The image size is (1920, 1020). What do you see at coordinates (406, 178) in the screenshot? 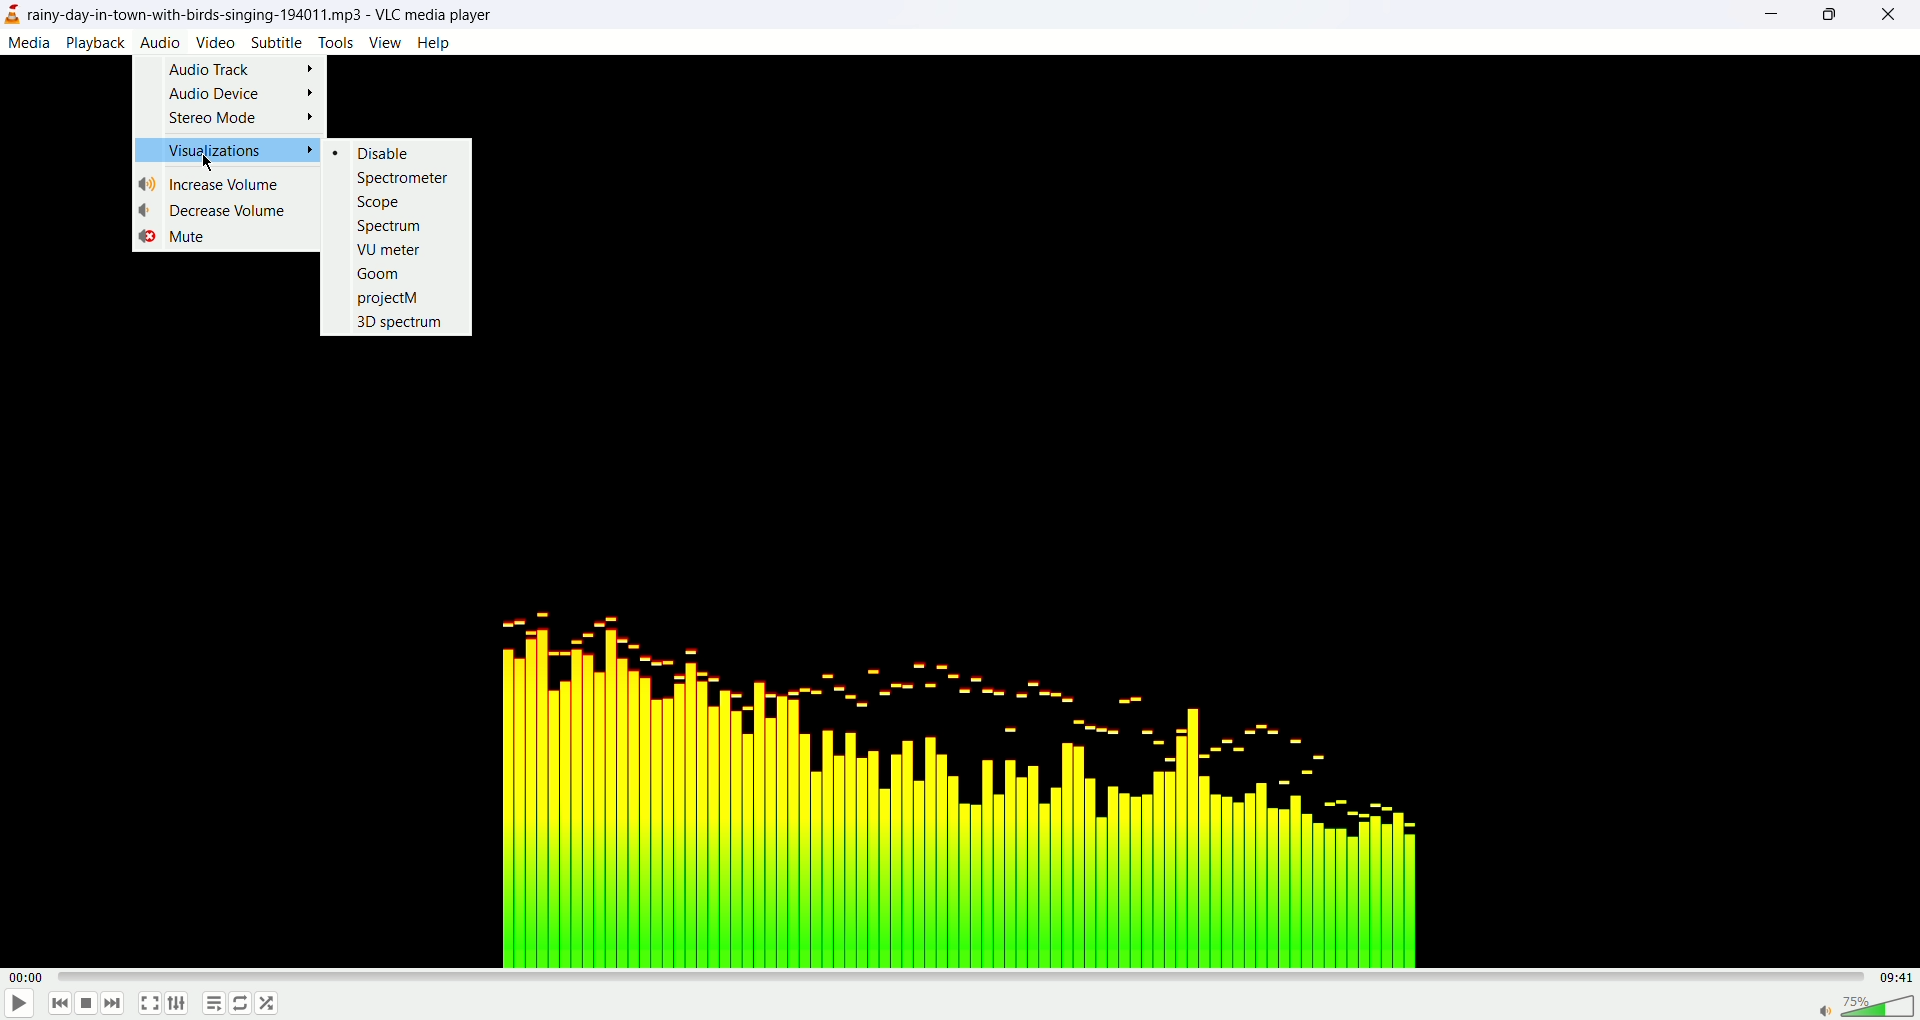
I see `spectrometer` at bounding box center [406, 178].